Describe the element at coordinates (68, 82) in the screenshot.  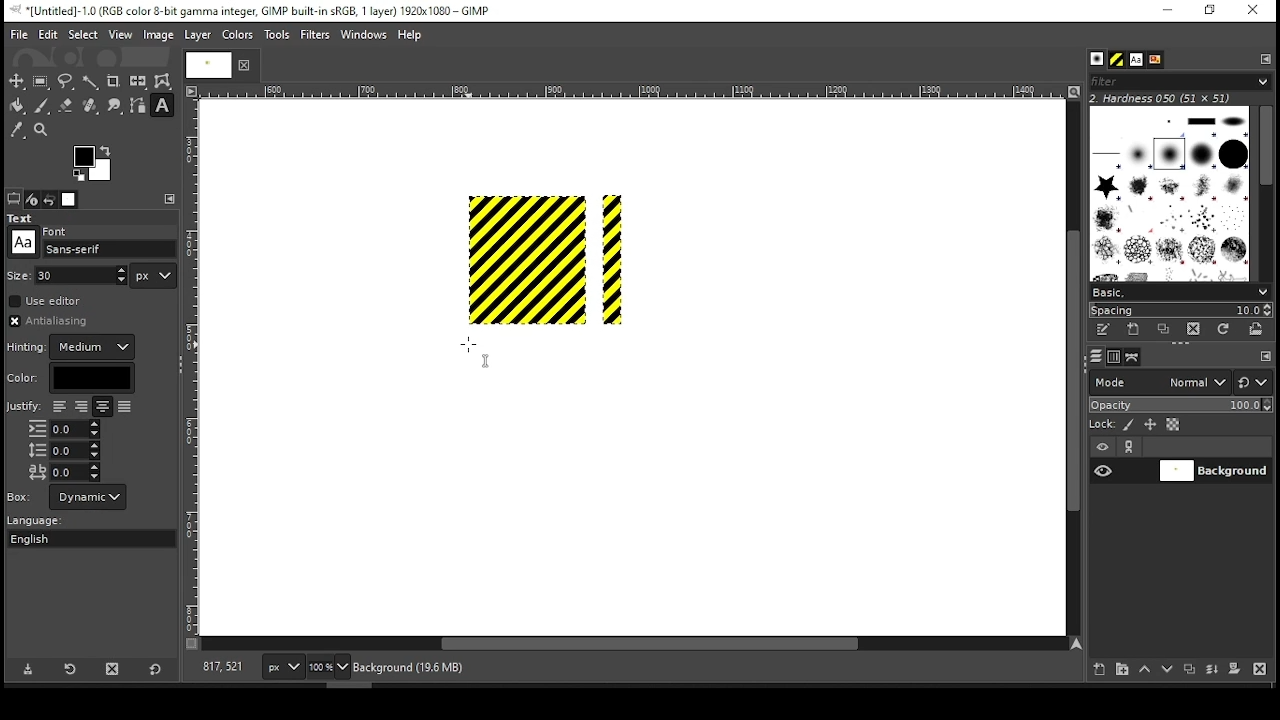
I see `free selection tool` at that location.